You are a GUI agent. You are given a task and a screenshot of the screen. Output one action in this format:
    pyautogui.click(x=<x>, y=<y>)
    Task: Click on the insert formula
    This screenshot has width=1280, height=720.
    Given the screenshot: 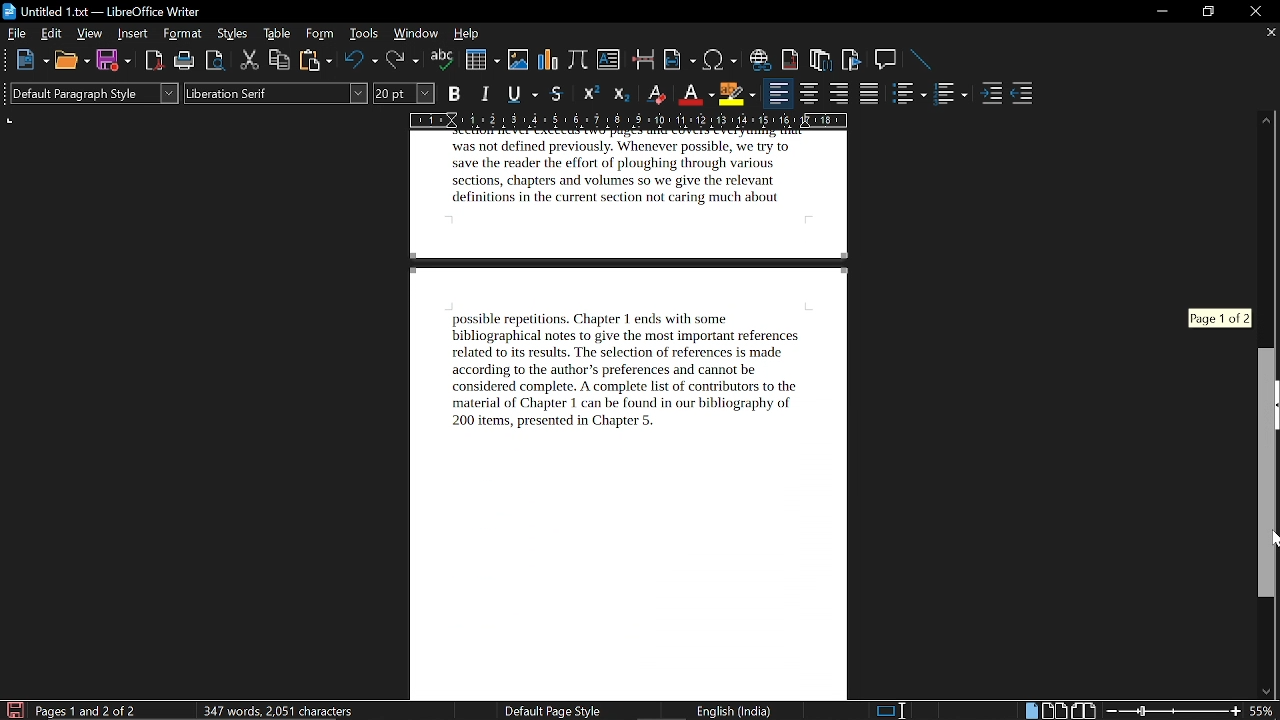 What is the action you would take?
    pyautogui.click(x=578, y=62)
    